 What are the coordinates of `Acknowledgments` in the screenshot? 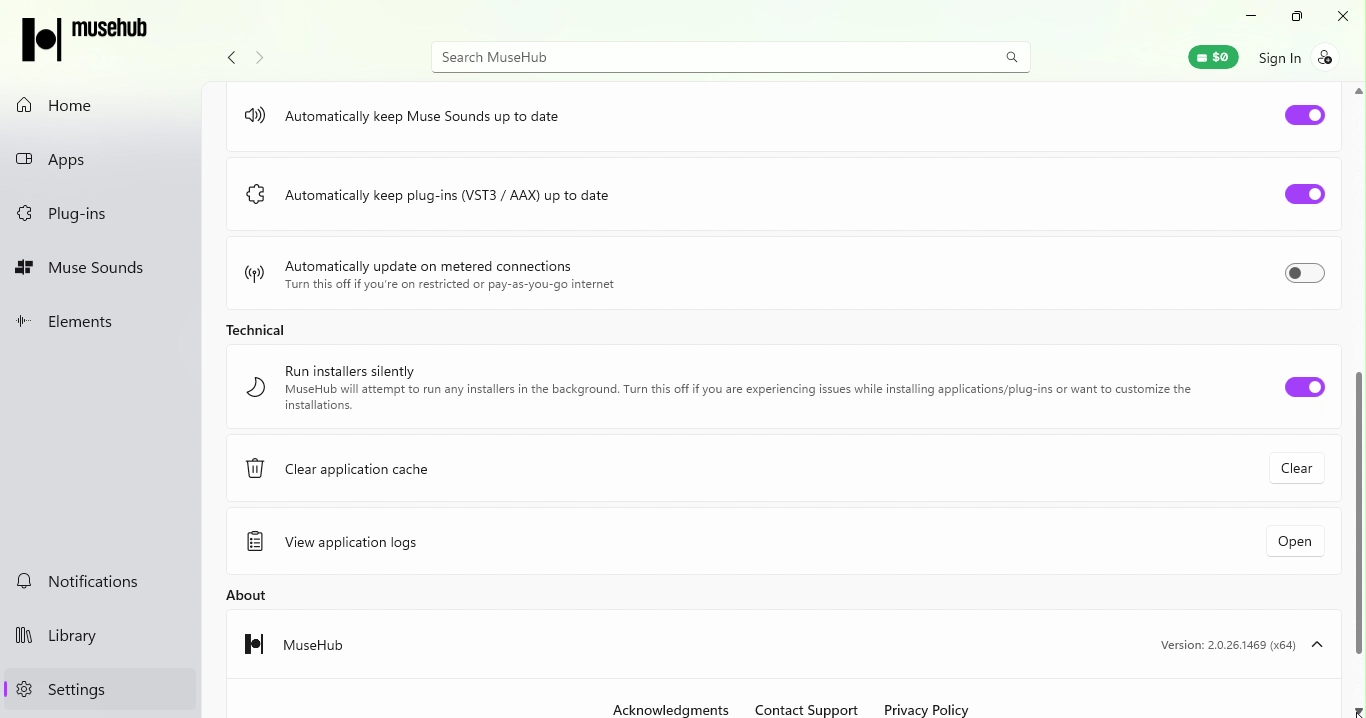 It's located at (671, 708).